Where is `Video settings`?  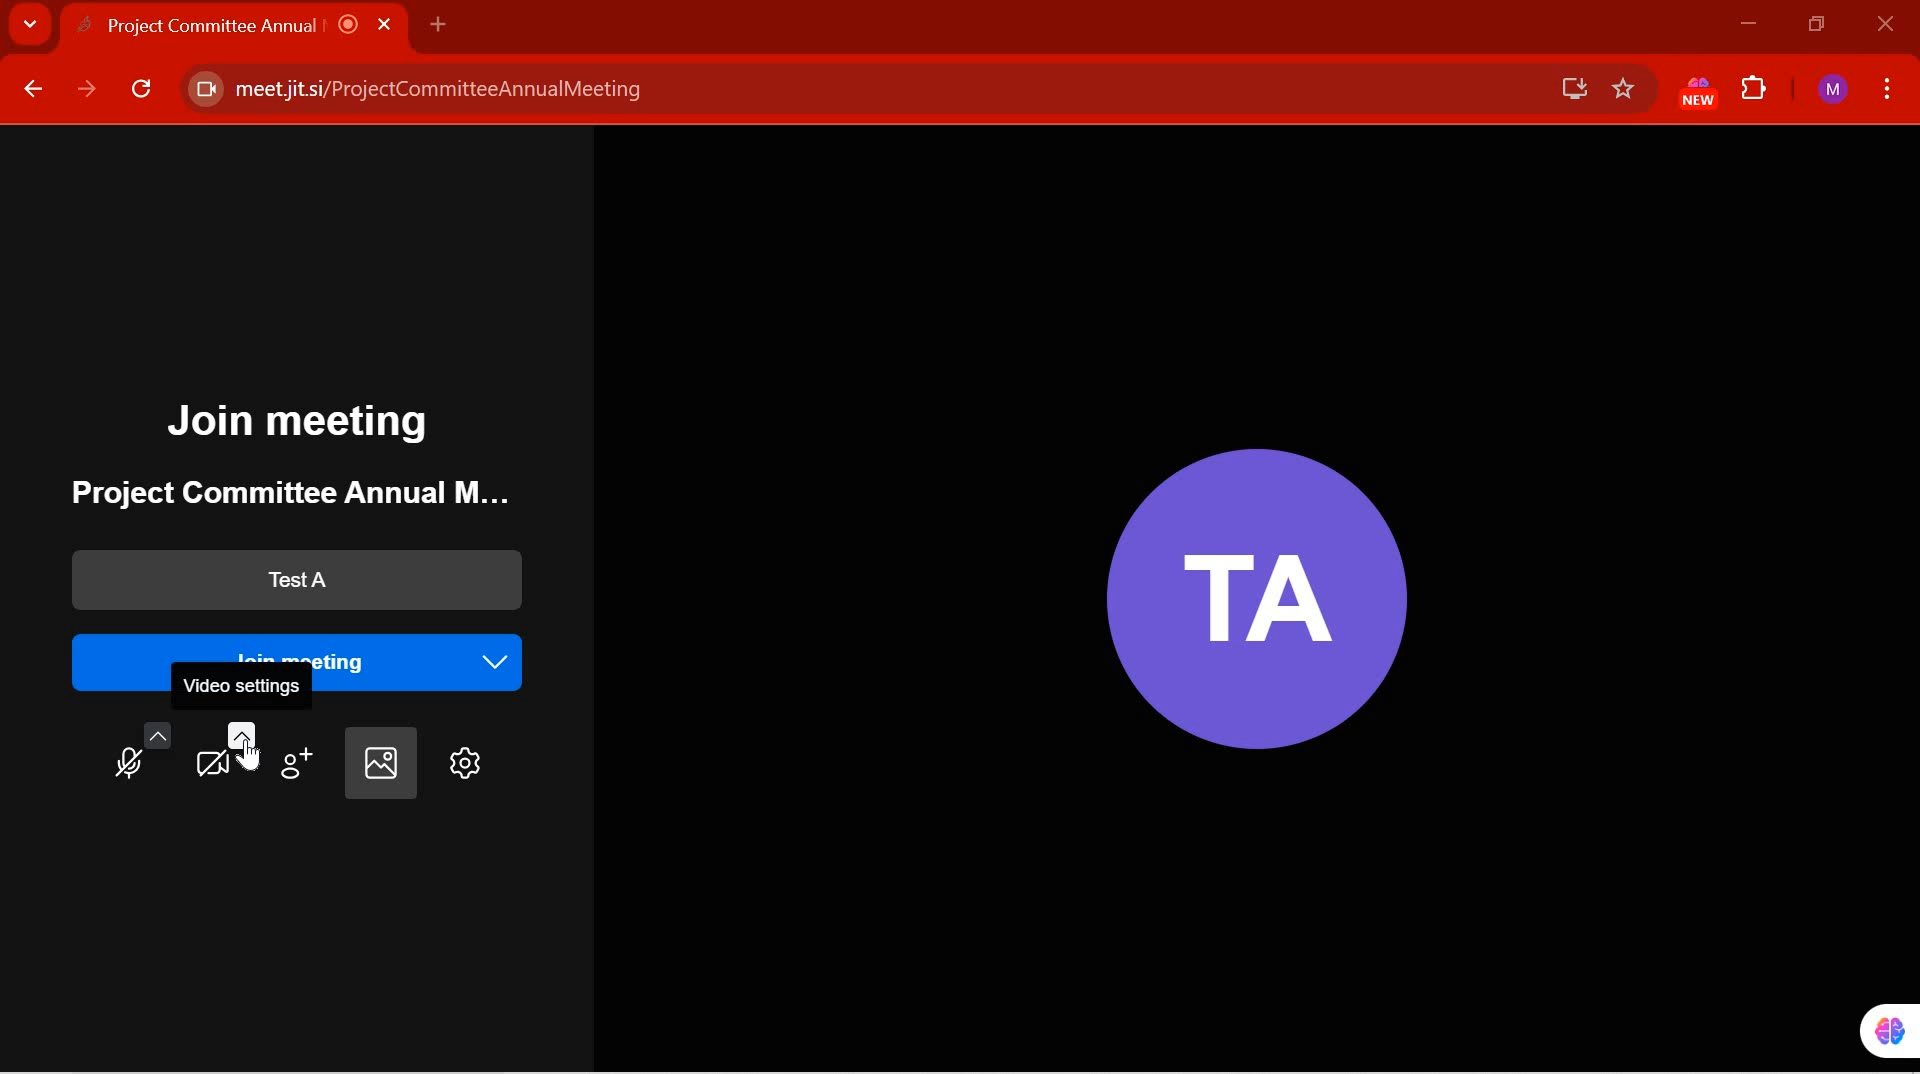 Video settings is located at coordinates (245, 687).